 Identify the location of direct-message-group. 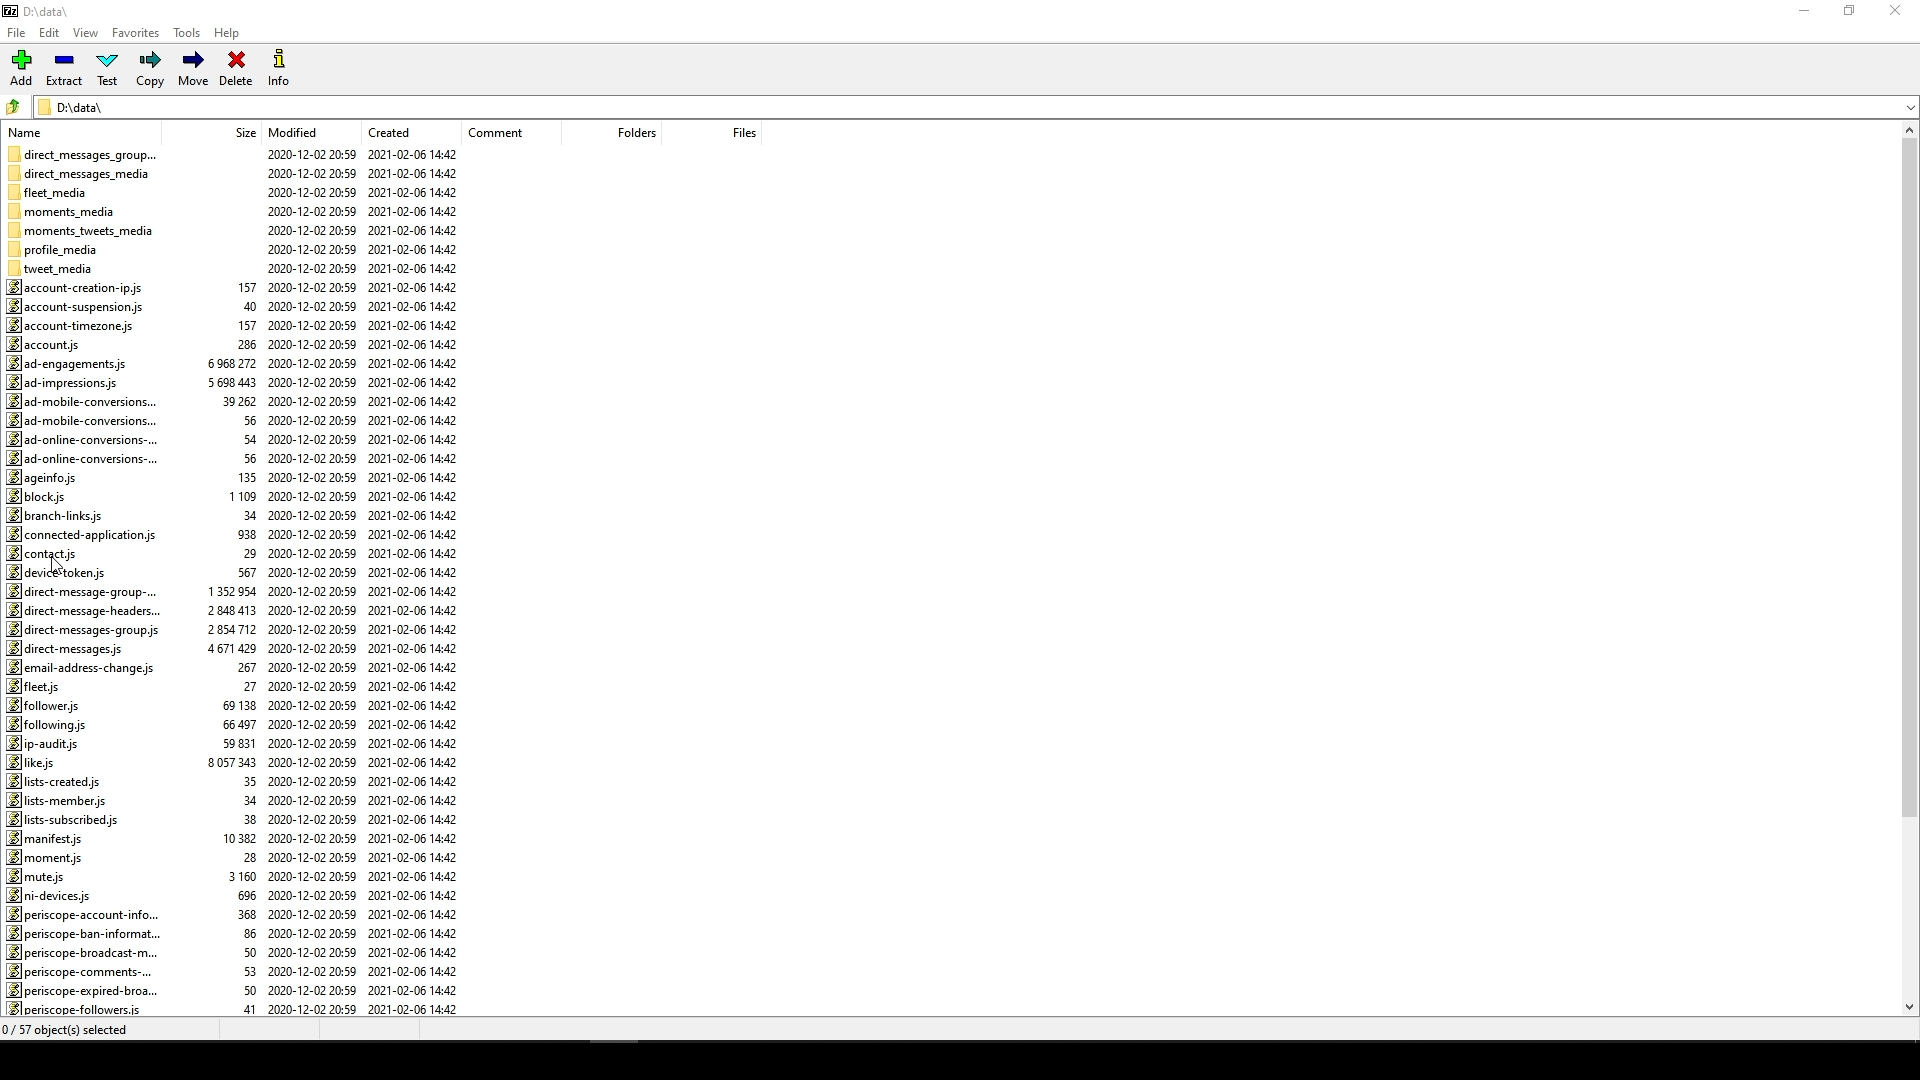
(88, 592).